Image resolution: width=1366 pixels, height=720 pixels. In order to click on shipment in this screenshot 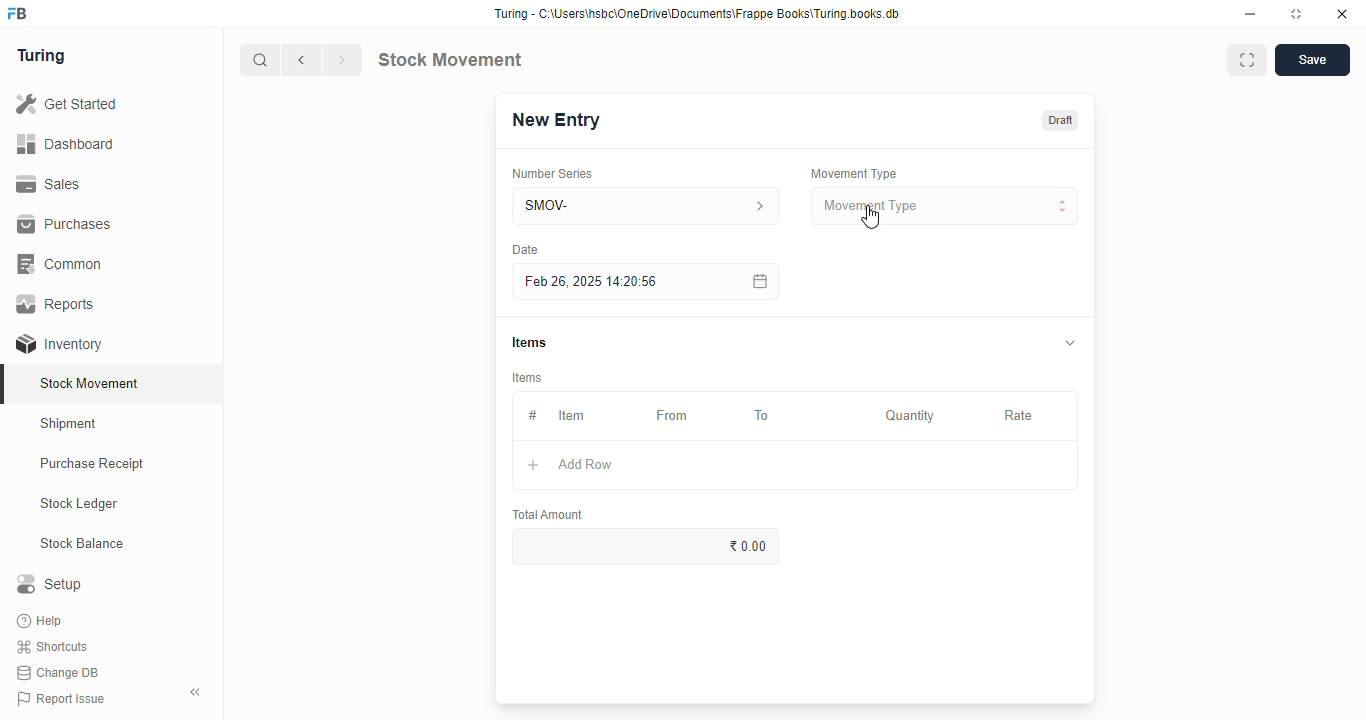, I will do `click(69, 424)`.